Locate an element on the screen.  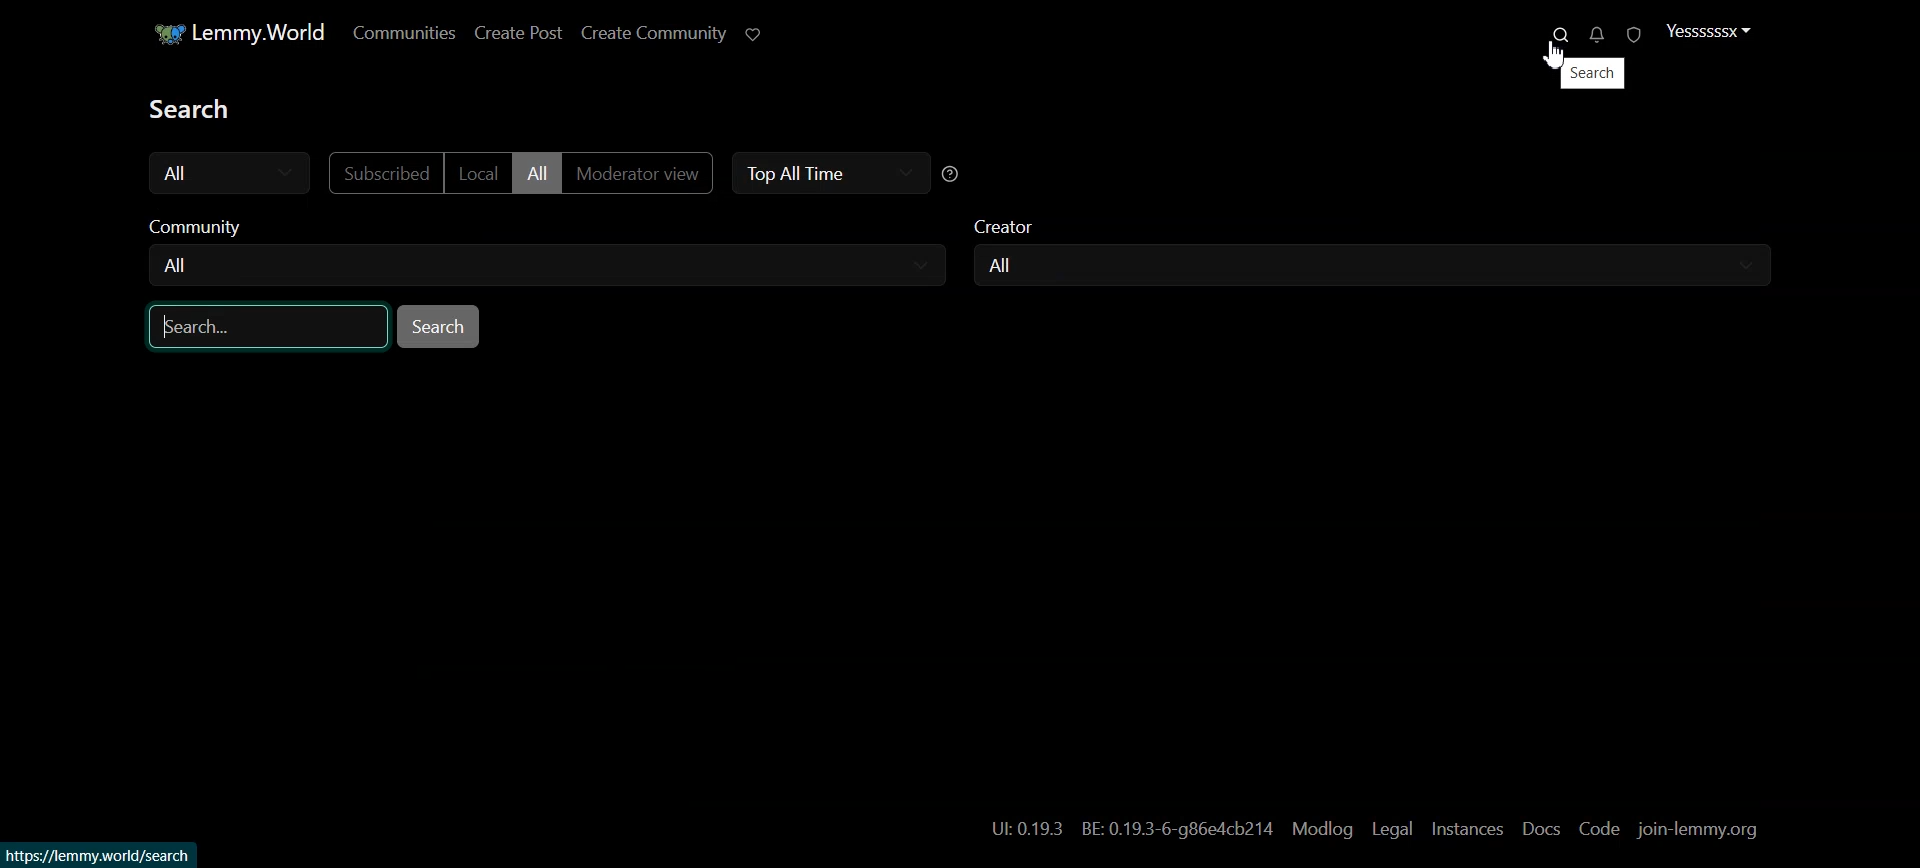
Docs is located at coordinates (1540, 829).